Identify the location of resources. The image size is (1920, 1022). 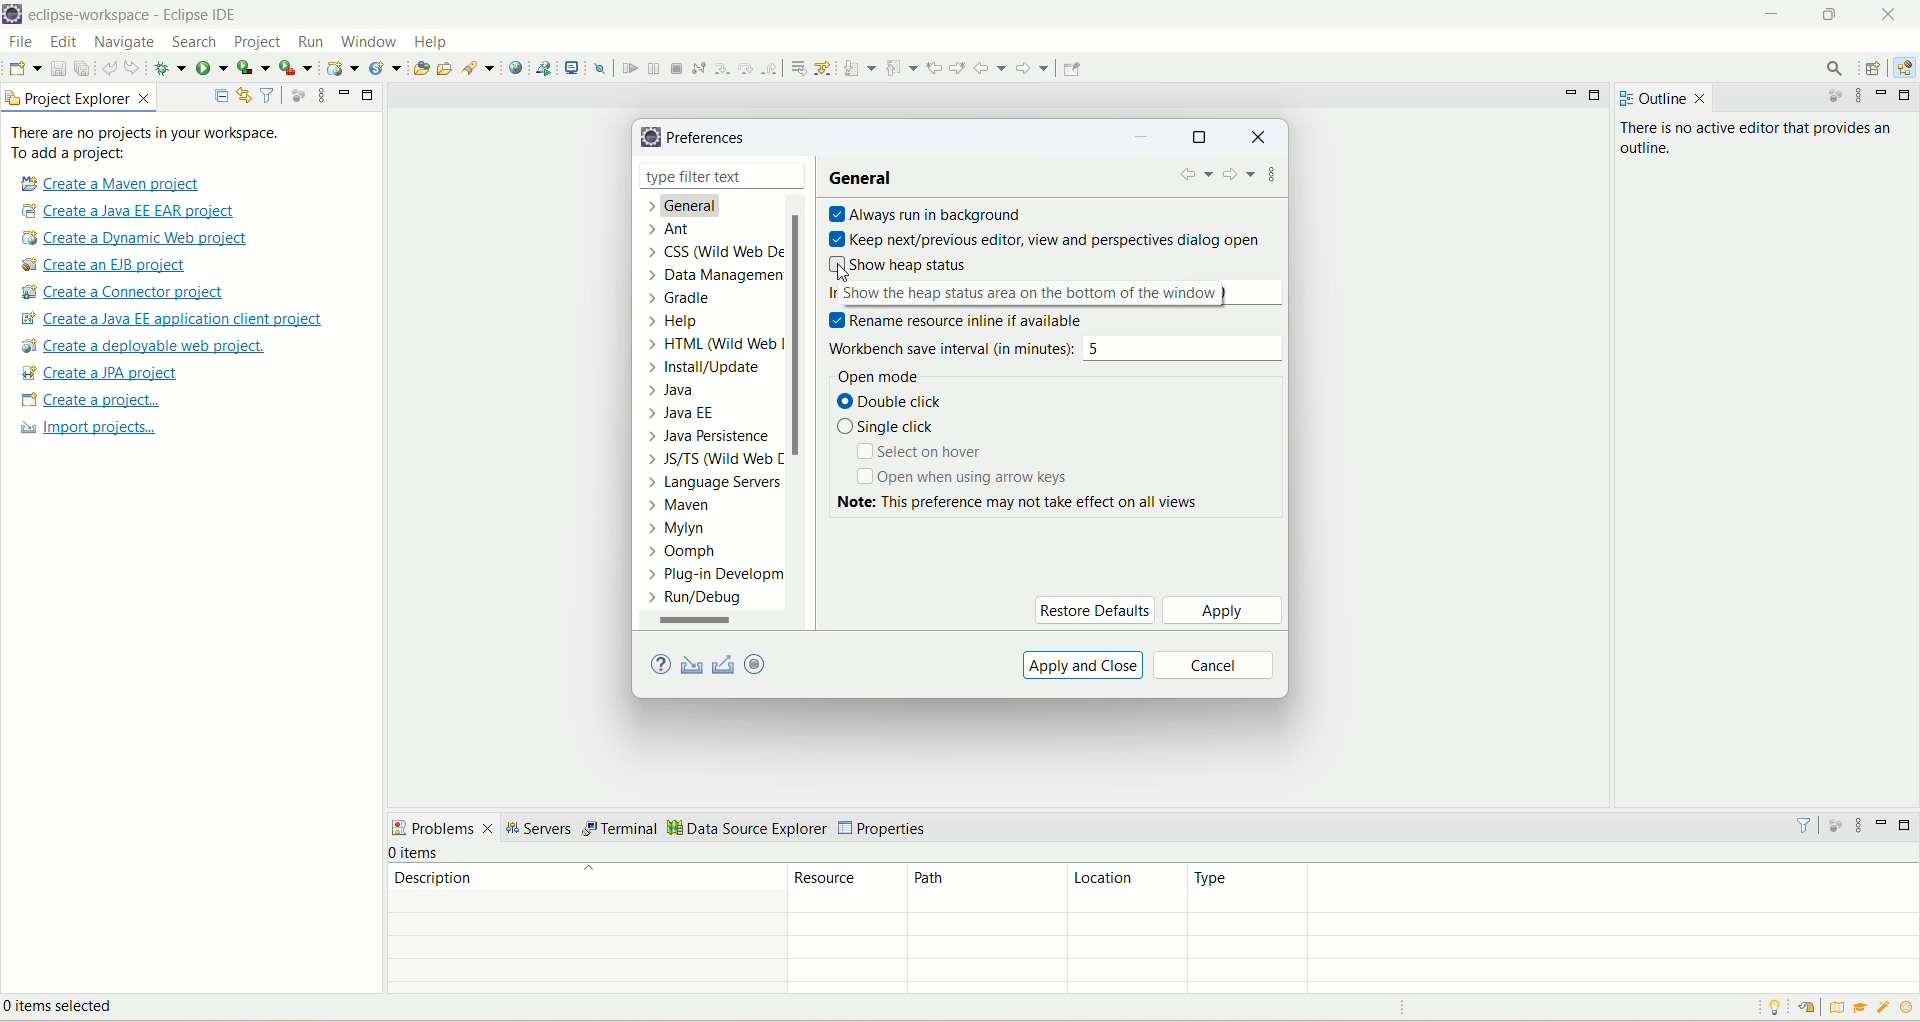
(848, 888).